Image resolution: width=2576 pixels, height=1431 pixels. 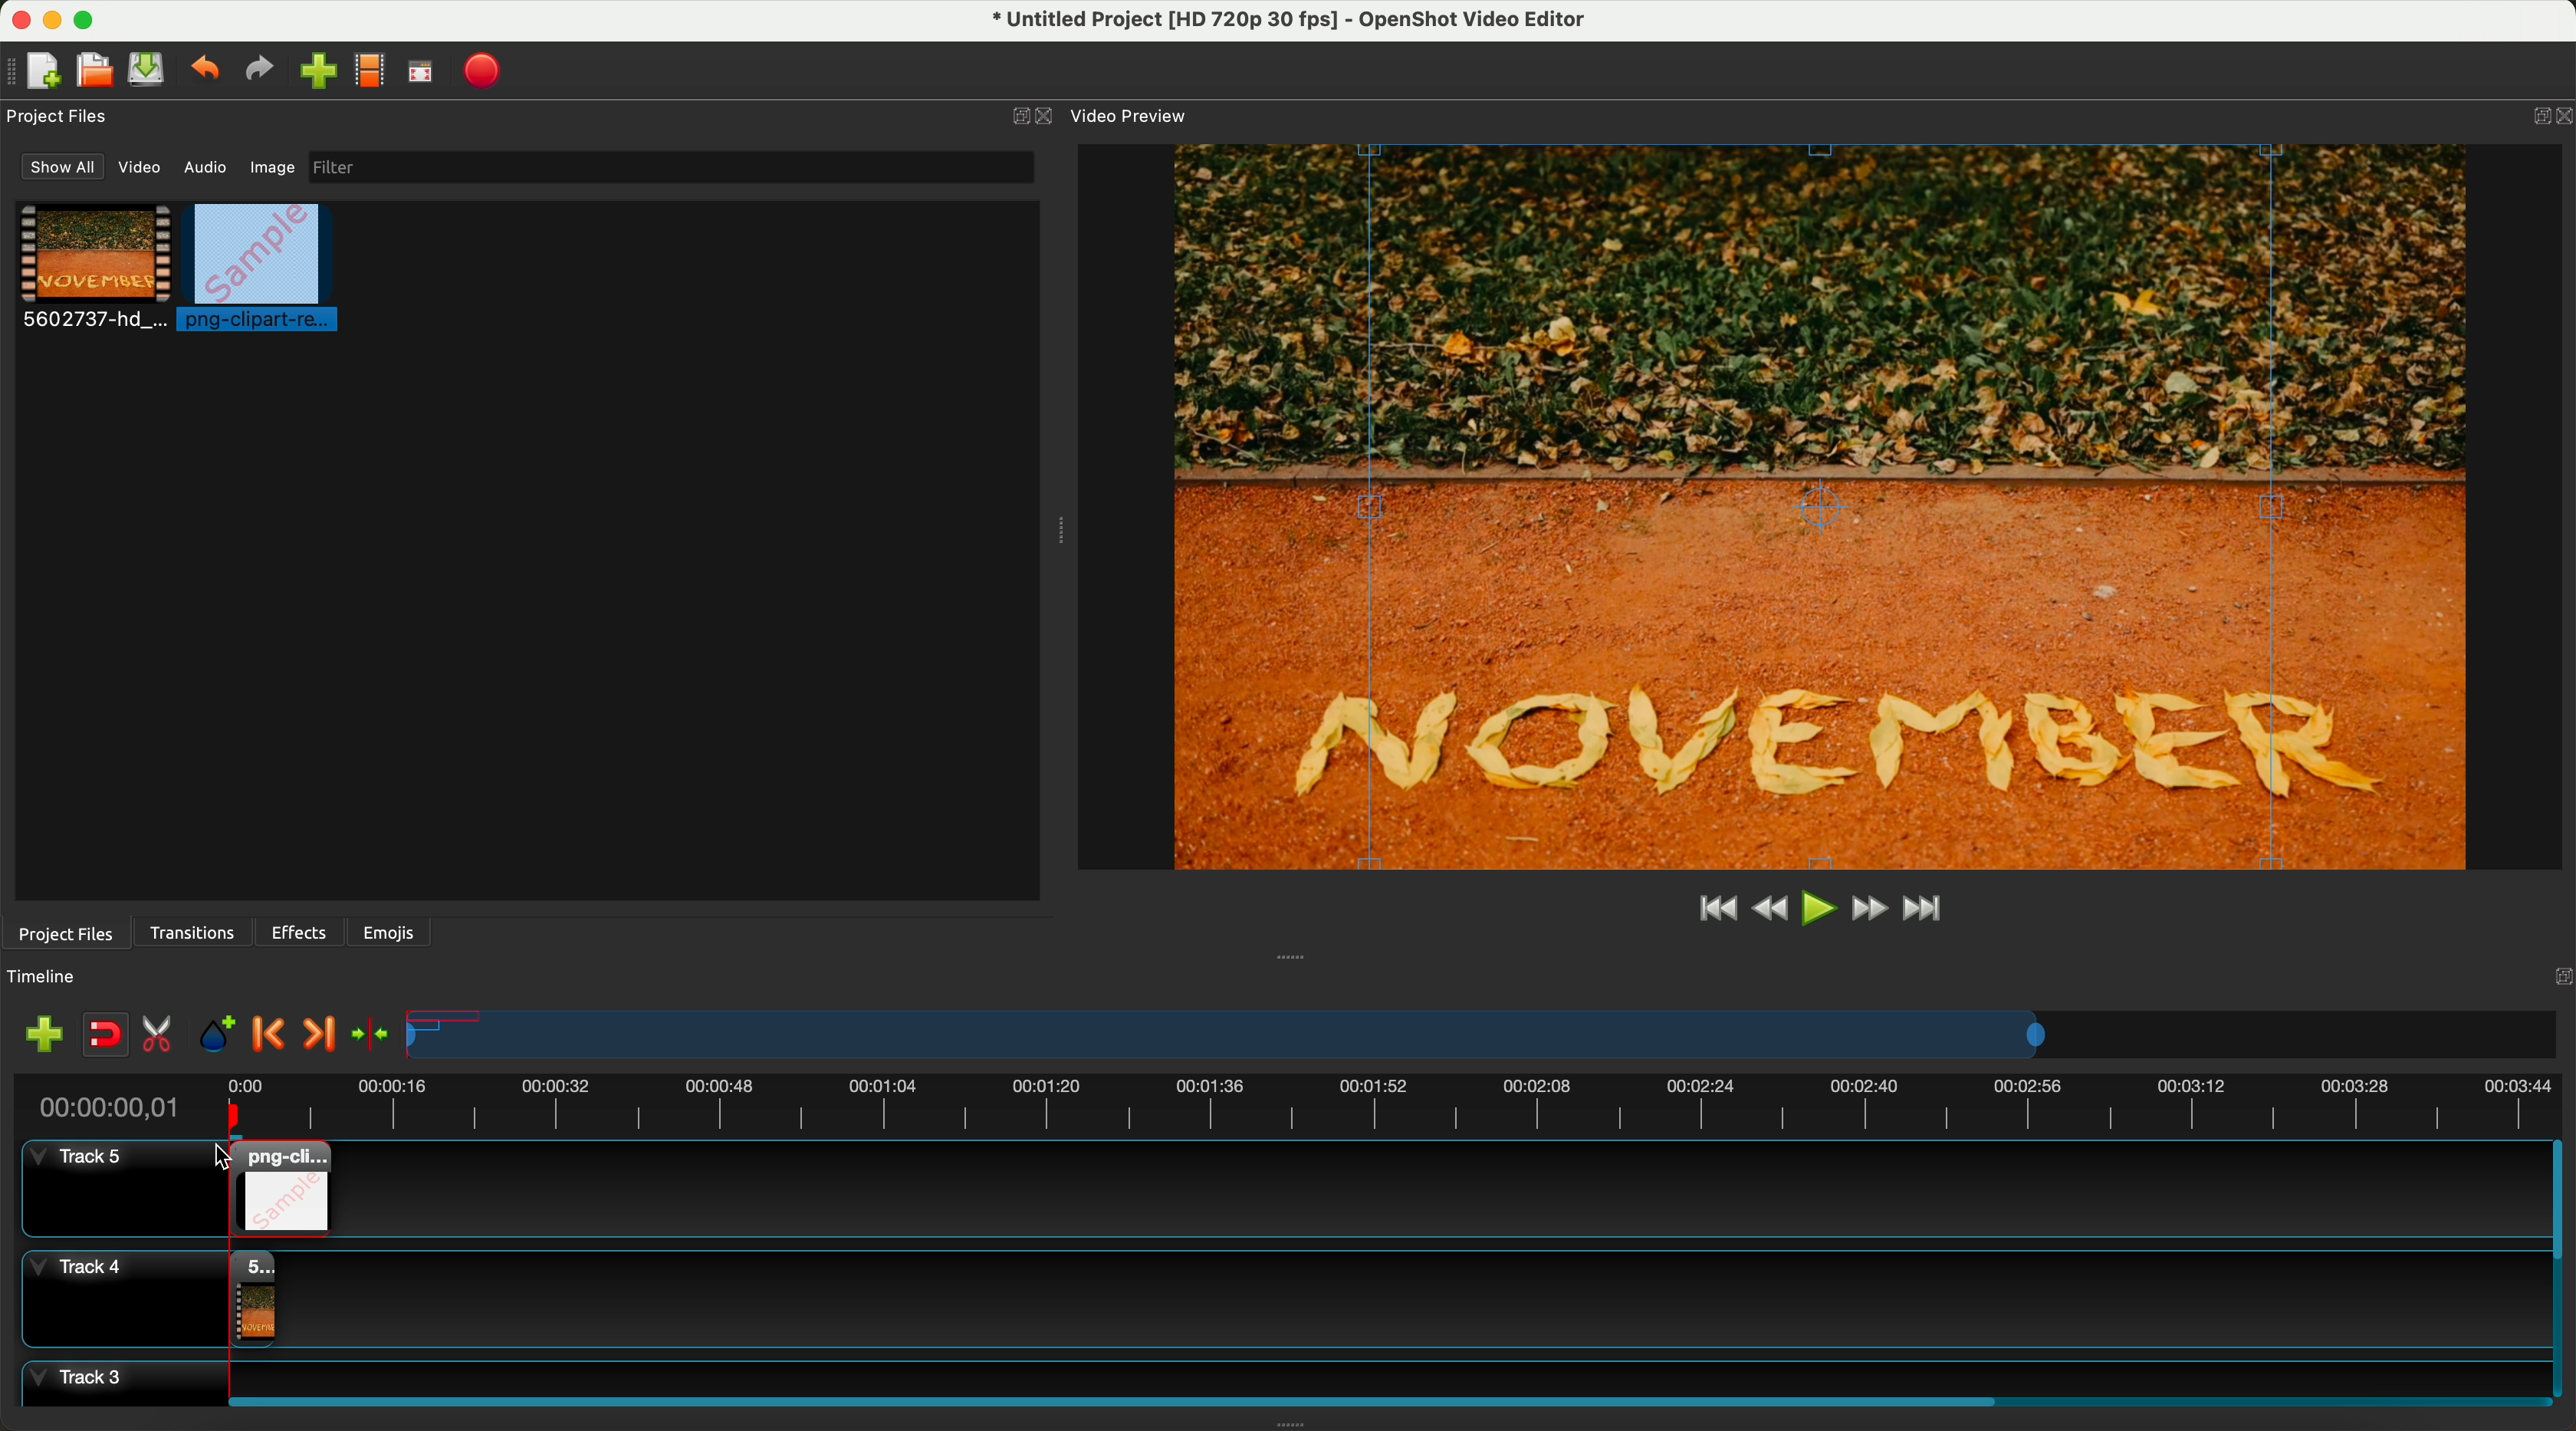 What do you see at coordinates (389, 929) in the screenshot?
I see `emojis` at bounding box center [389, 929].